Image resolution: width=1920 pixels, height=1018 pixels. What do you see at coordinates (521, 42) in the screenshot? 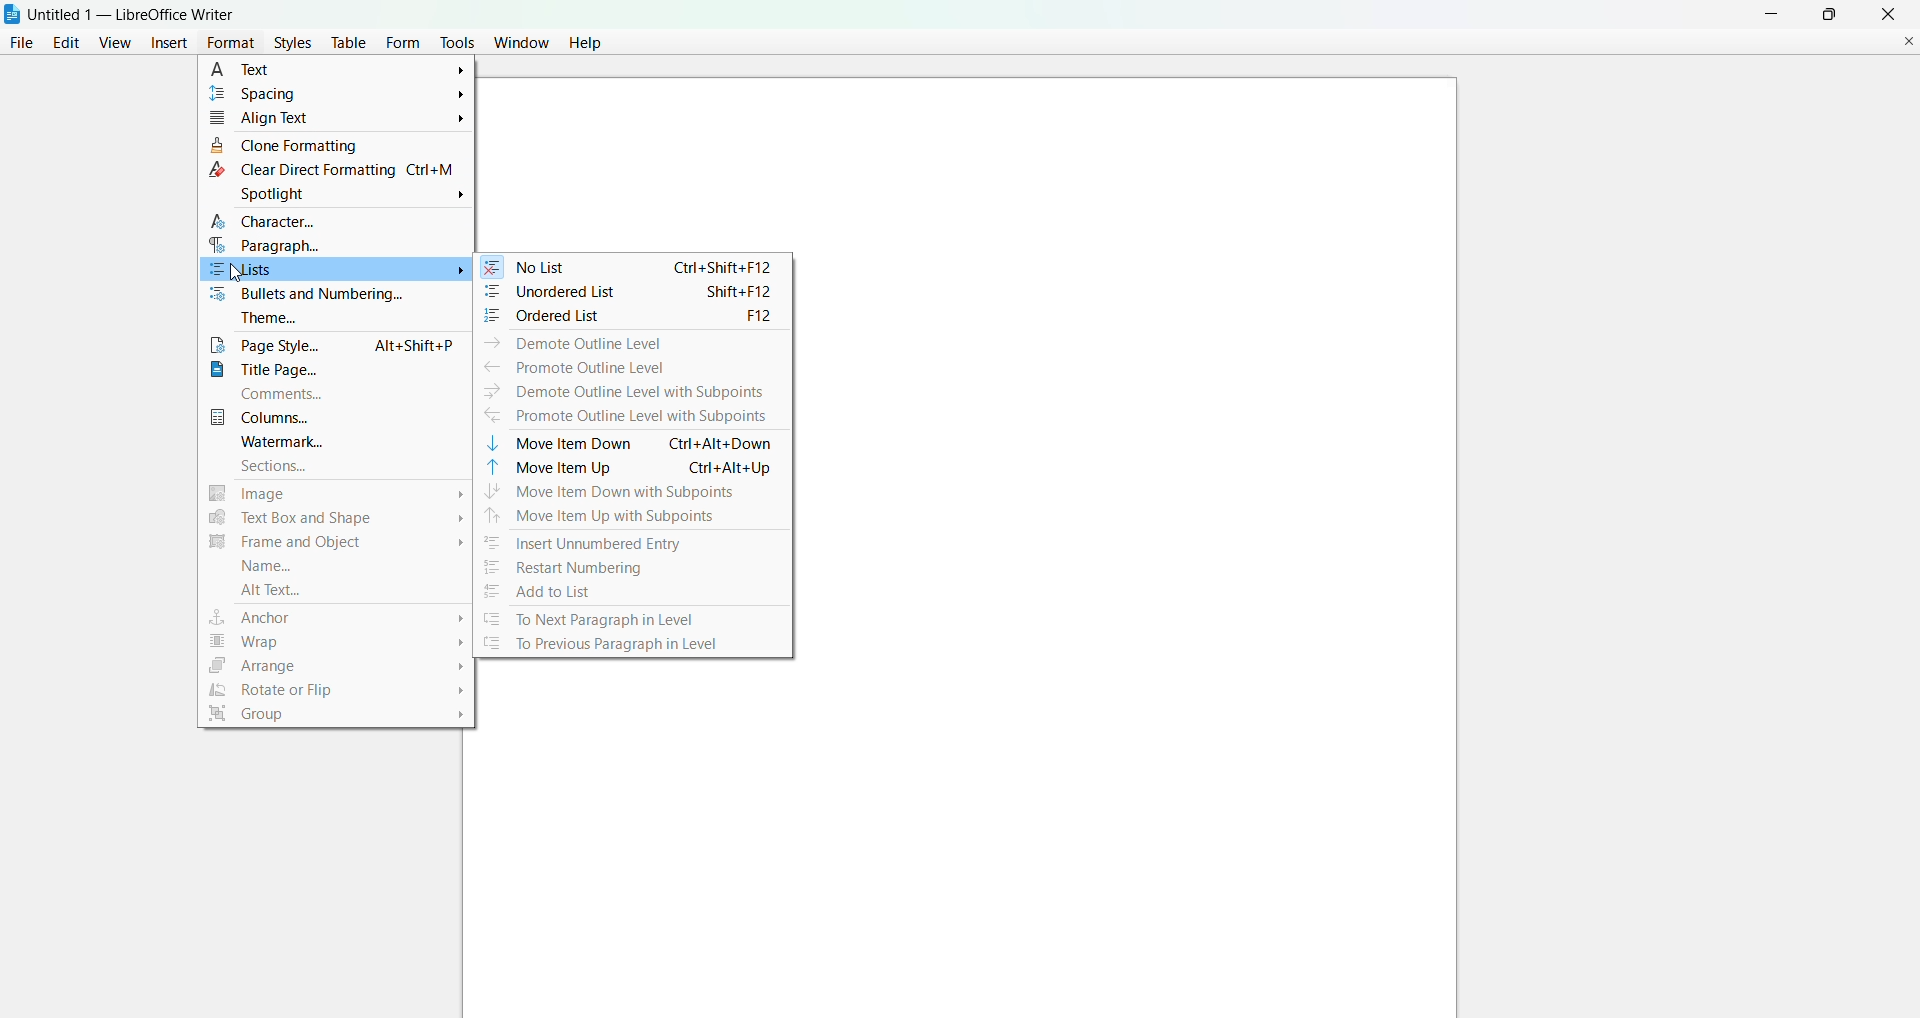
I see `window` at bounding box center [521, 42].